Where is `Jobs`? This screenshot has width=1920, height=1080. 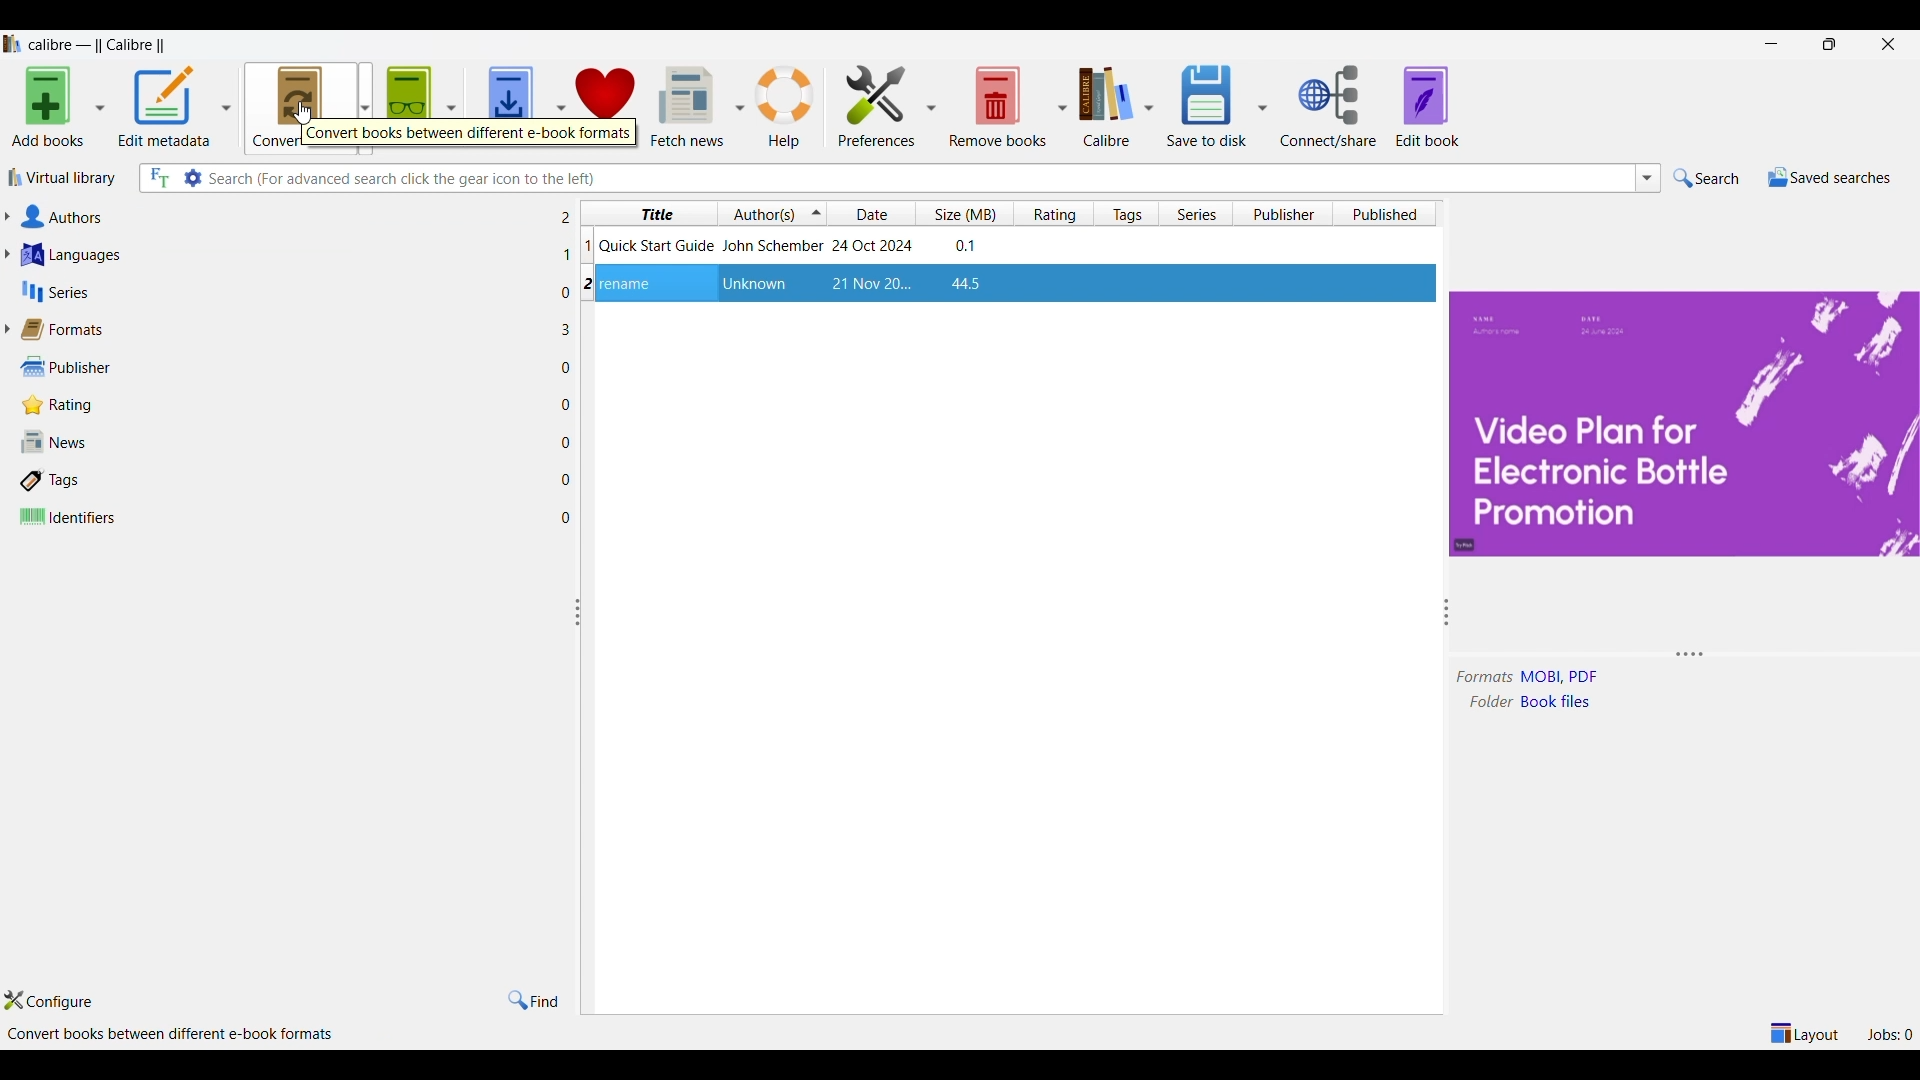 Jobs is located at coordinates (1889, 1034).